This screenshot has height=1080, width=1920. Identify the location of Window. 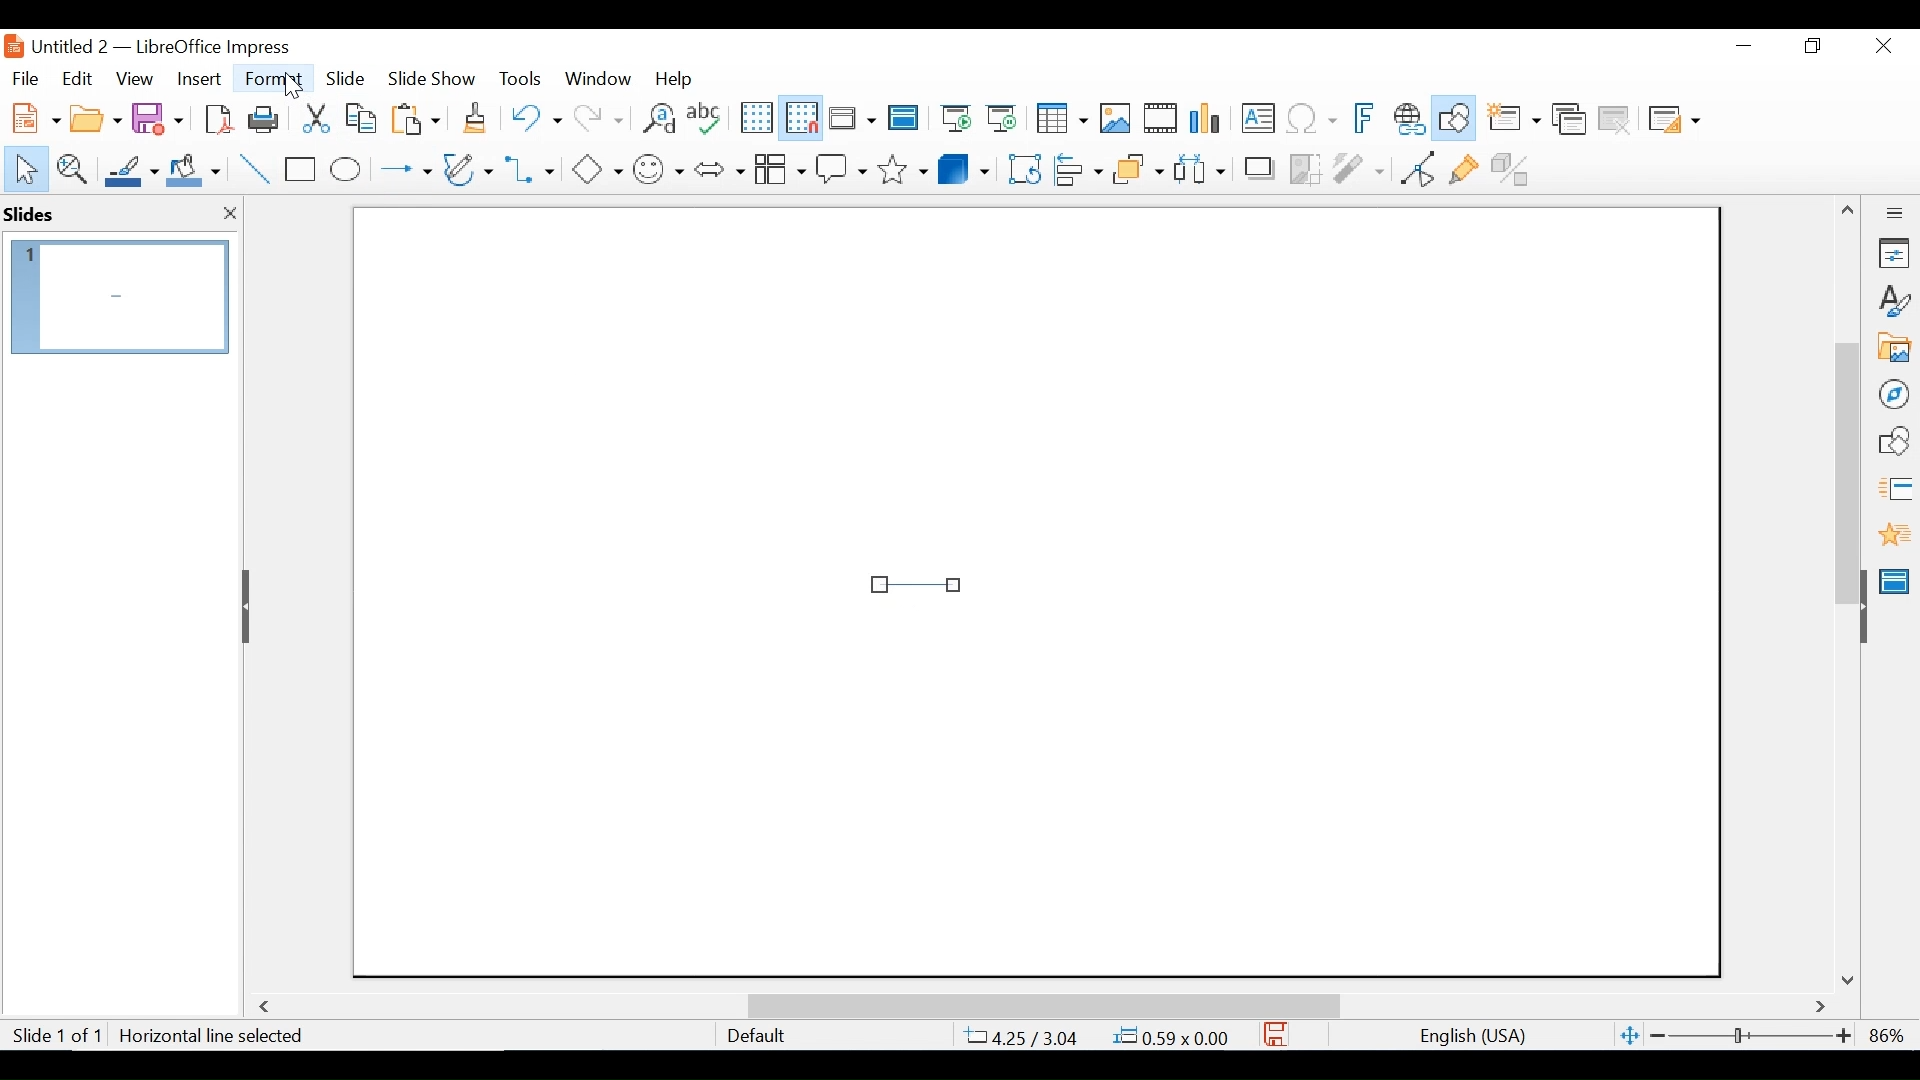
(598, 78).